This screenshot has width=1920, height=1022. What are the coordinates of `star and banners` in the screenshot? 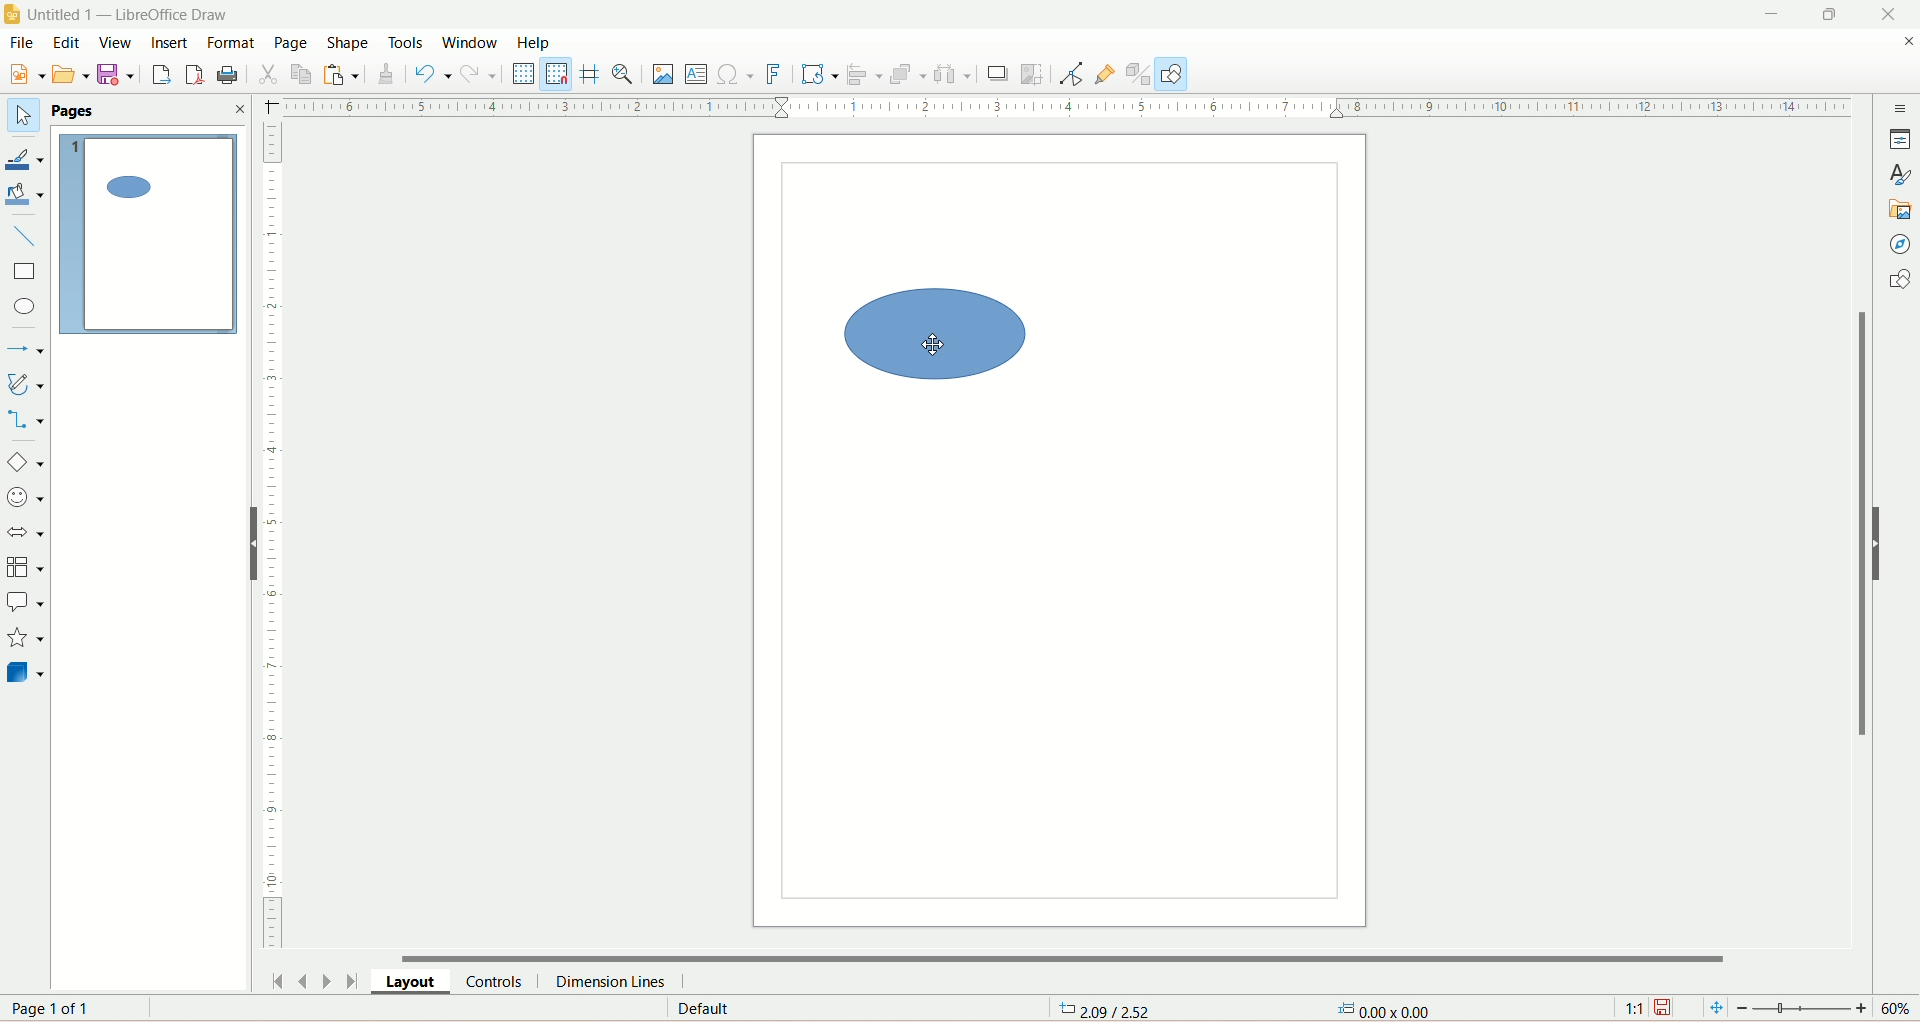 It's located at (24, 637).